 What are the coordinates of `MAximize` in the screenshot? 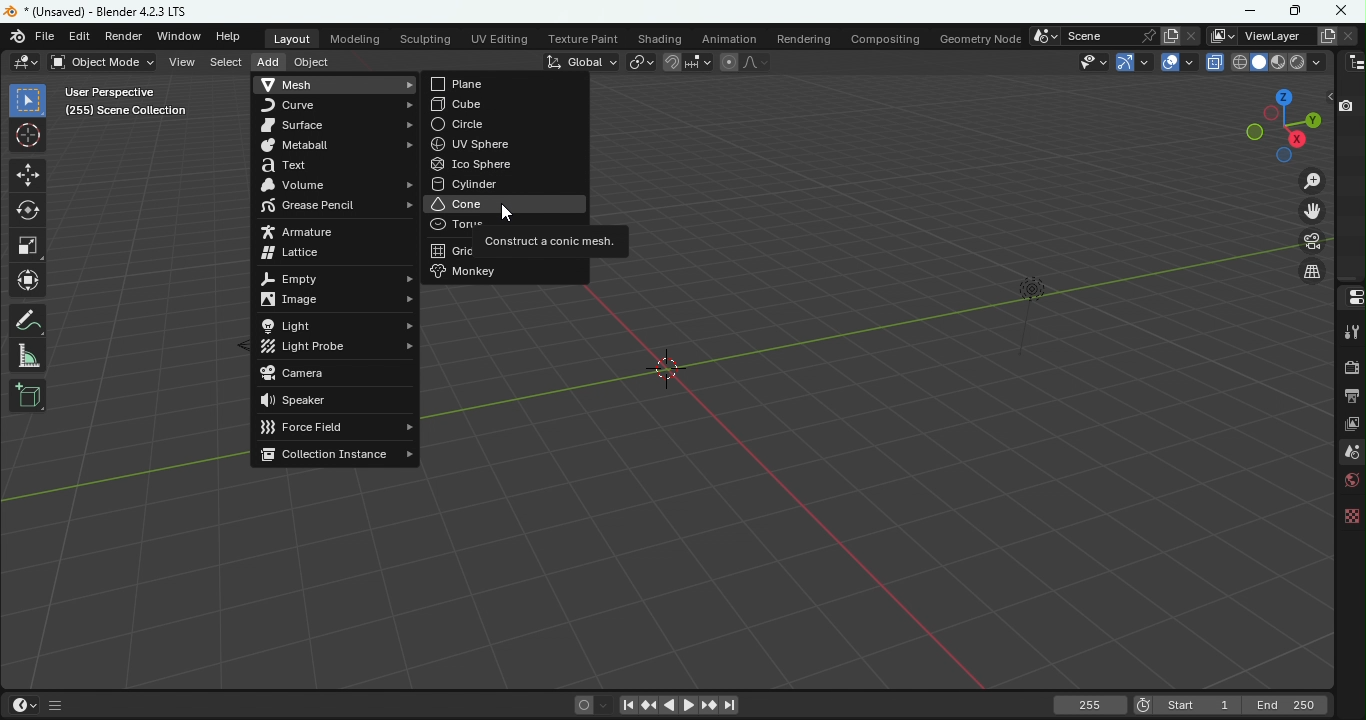 It's located at (1297, 12).